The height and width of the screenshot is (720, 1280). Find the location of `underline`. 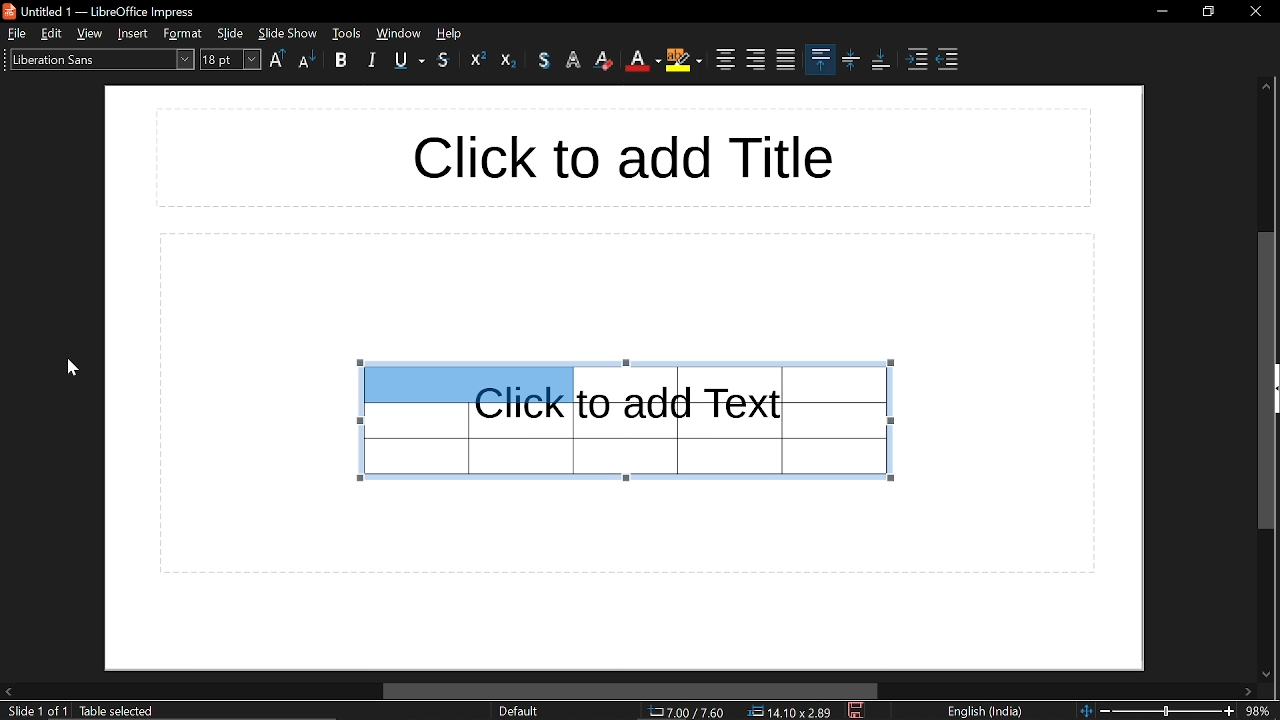

underline is located at coordinates (410, 62).